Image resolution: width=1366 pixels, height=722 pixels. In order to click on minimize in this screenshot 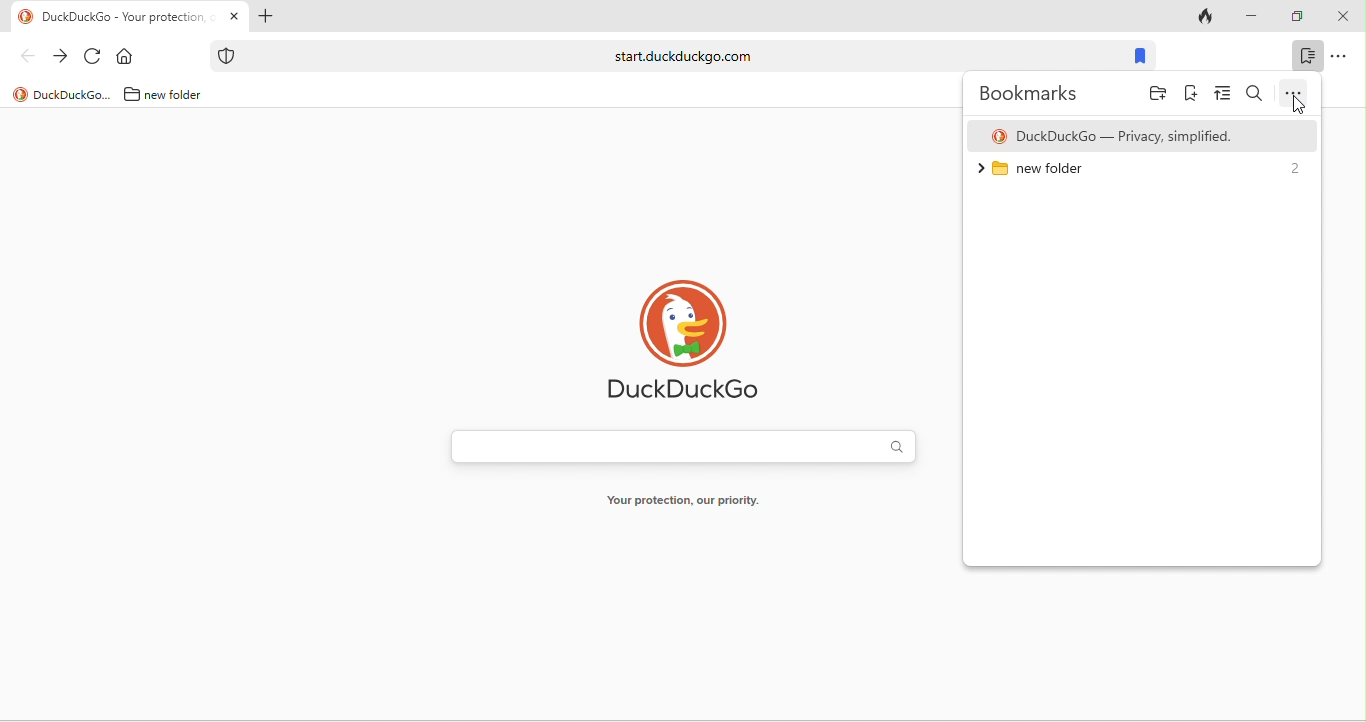, I will do `click(1250, 17)`.